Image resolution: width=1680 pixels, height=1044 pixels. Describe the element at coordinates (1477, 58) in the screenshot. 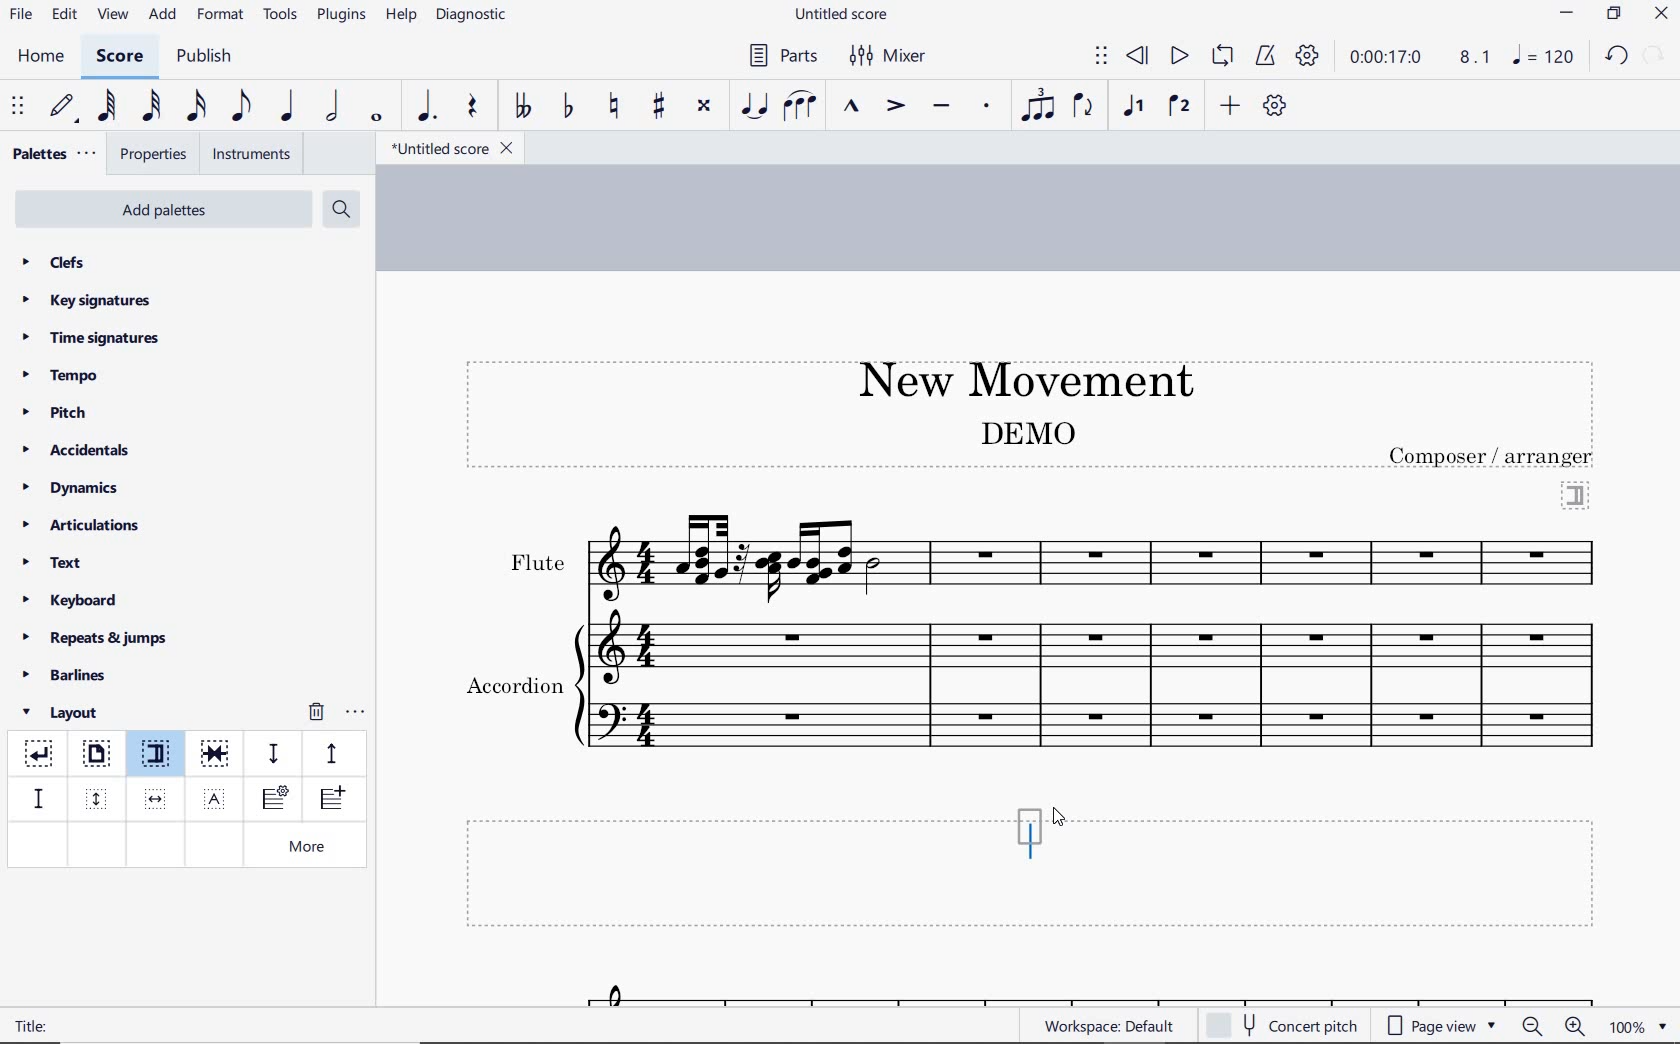

I see `Playback speed` at that location.